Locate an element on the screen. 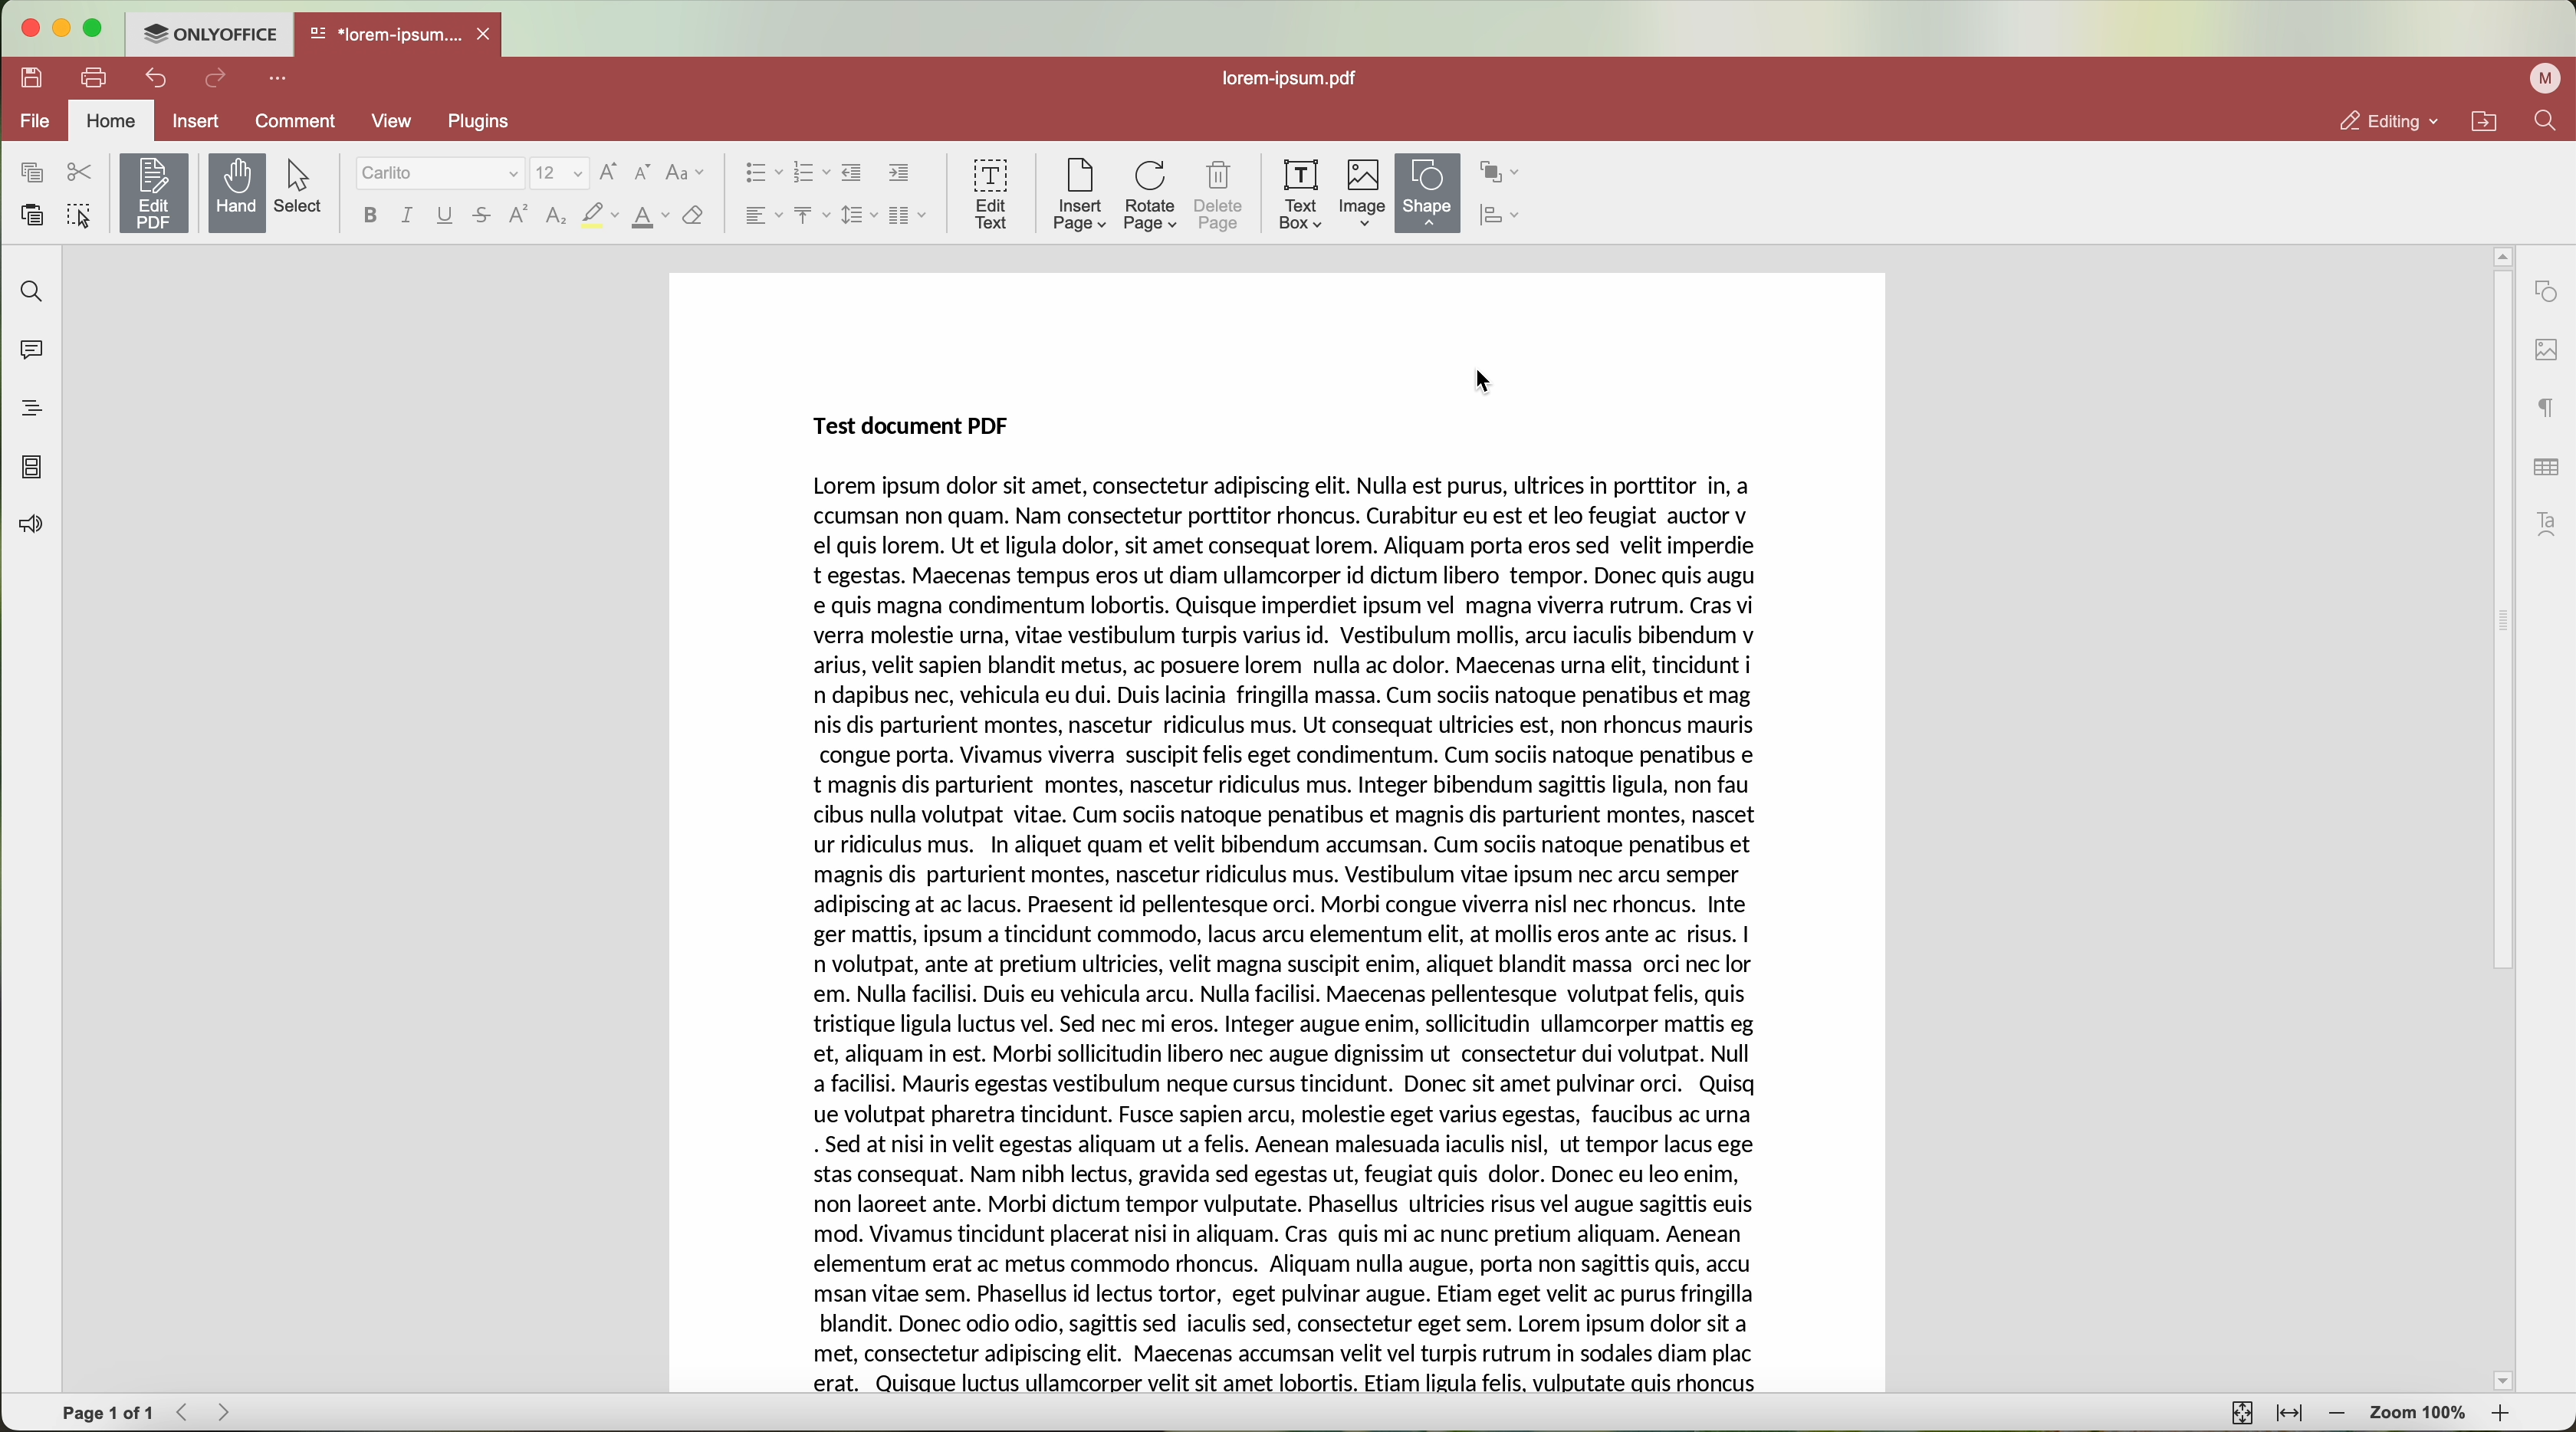  bullets is located at coordinates (761, 174).